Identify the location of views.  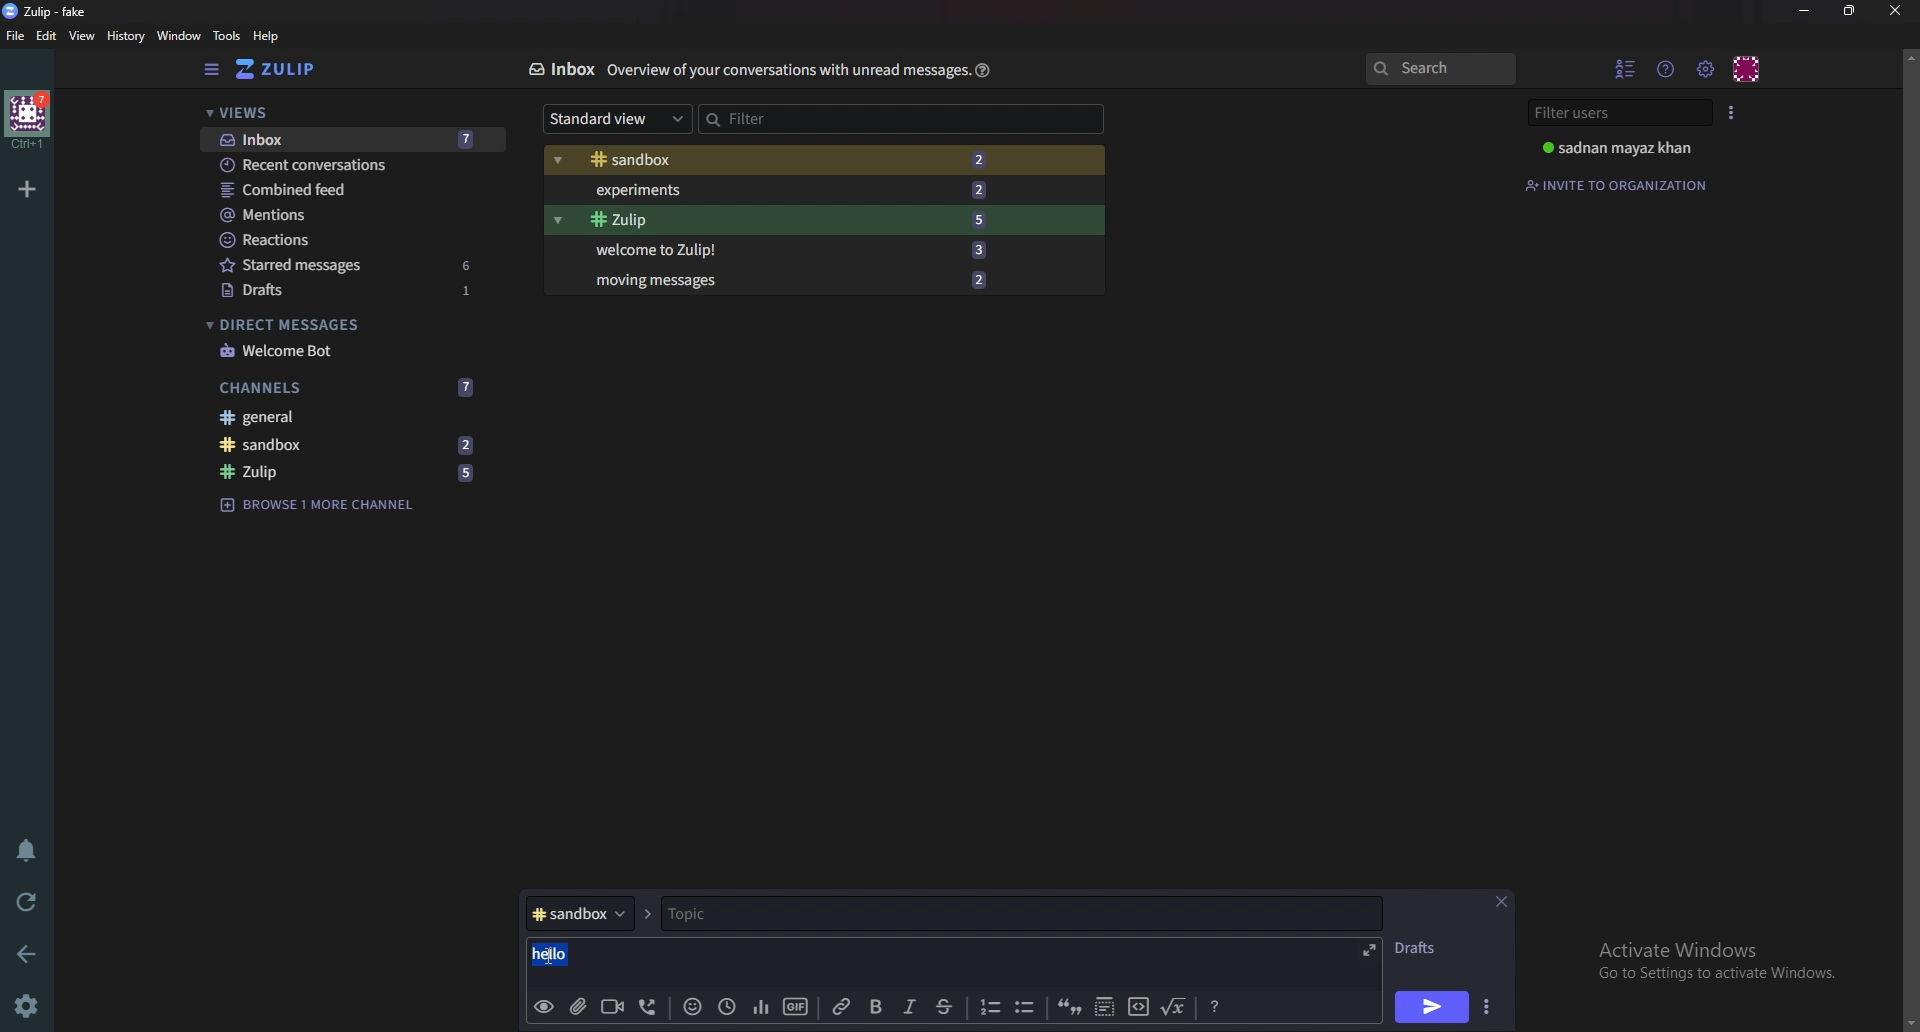
(348, 112).